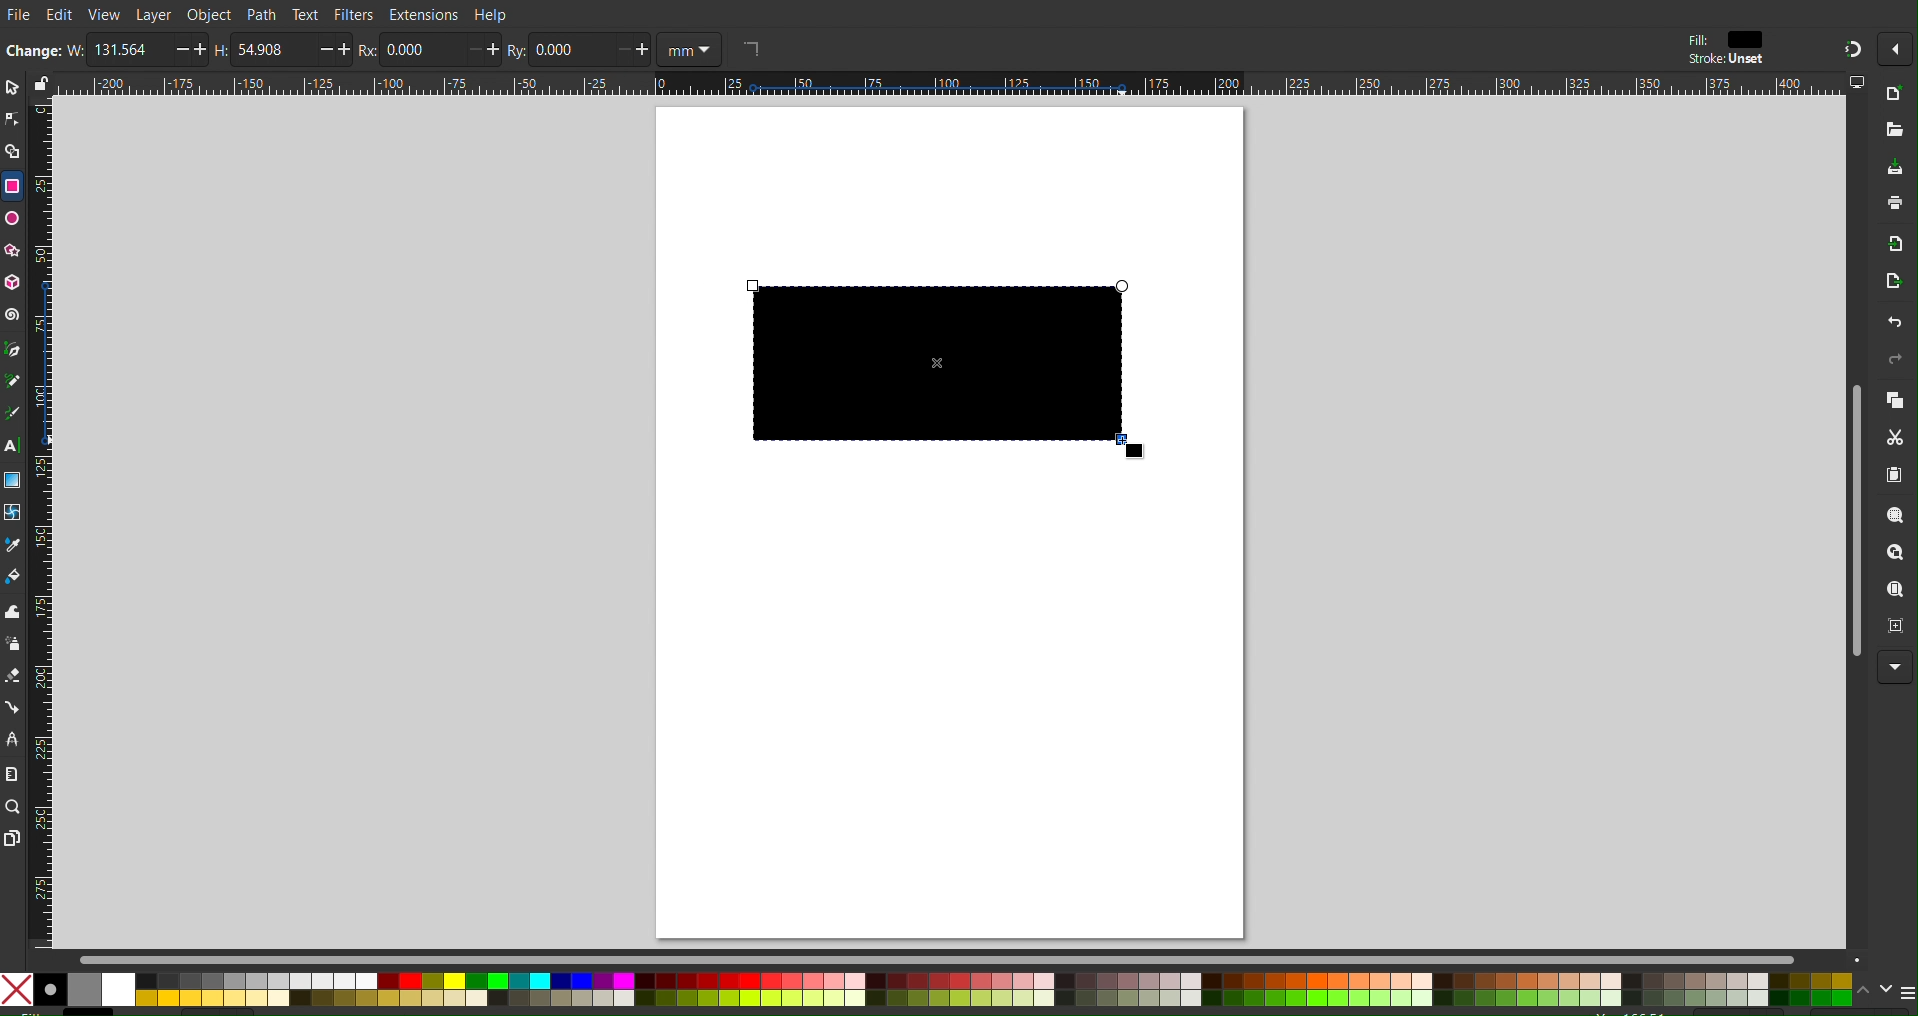 Image resolution: width=1918 pixels, height=1016 pixels. What do you see at coordinates (1722, 59) in the screenshot?
I see `stroke:` at bounding box center [1722, 59].